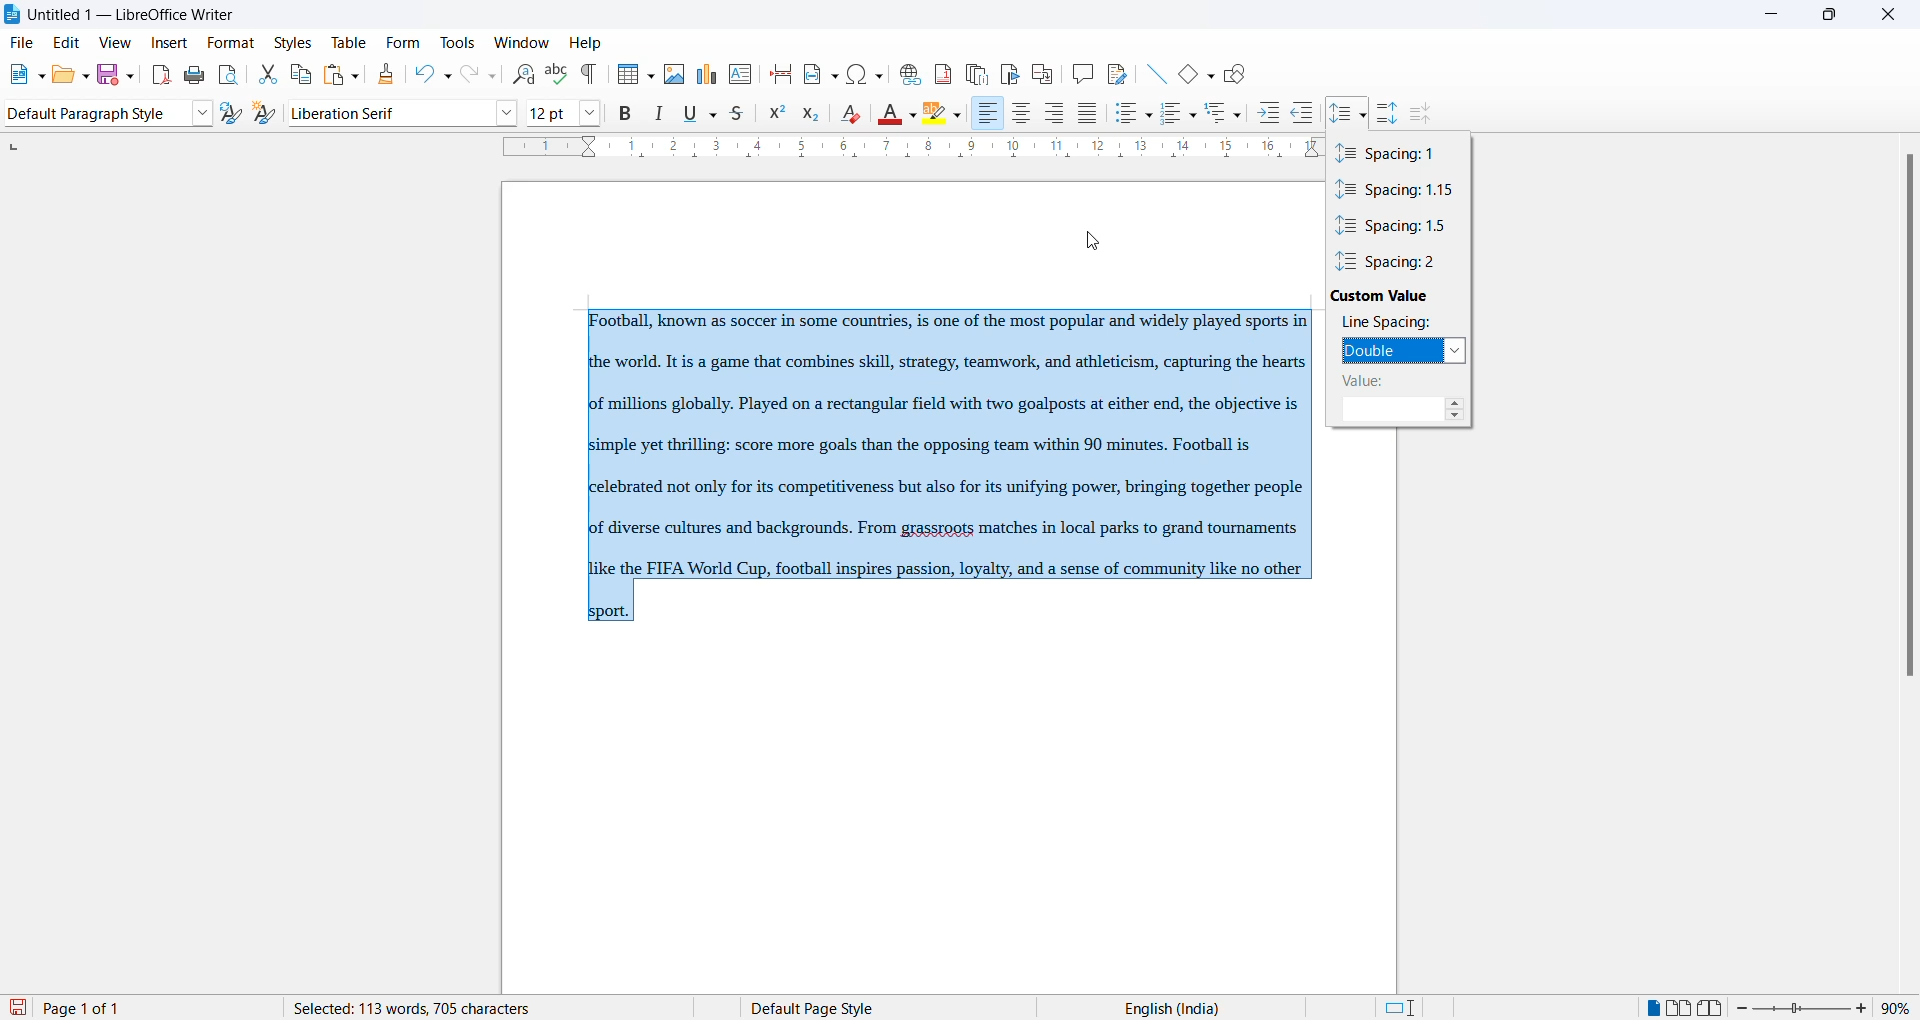  Describe the element at coordinates (170, 45) in the screenshot. I see `insert` at that location.